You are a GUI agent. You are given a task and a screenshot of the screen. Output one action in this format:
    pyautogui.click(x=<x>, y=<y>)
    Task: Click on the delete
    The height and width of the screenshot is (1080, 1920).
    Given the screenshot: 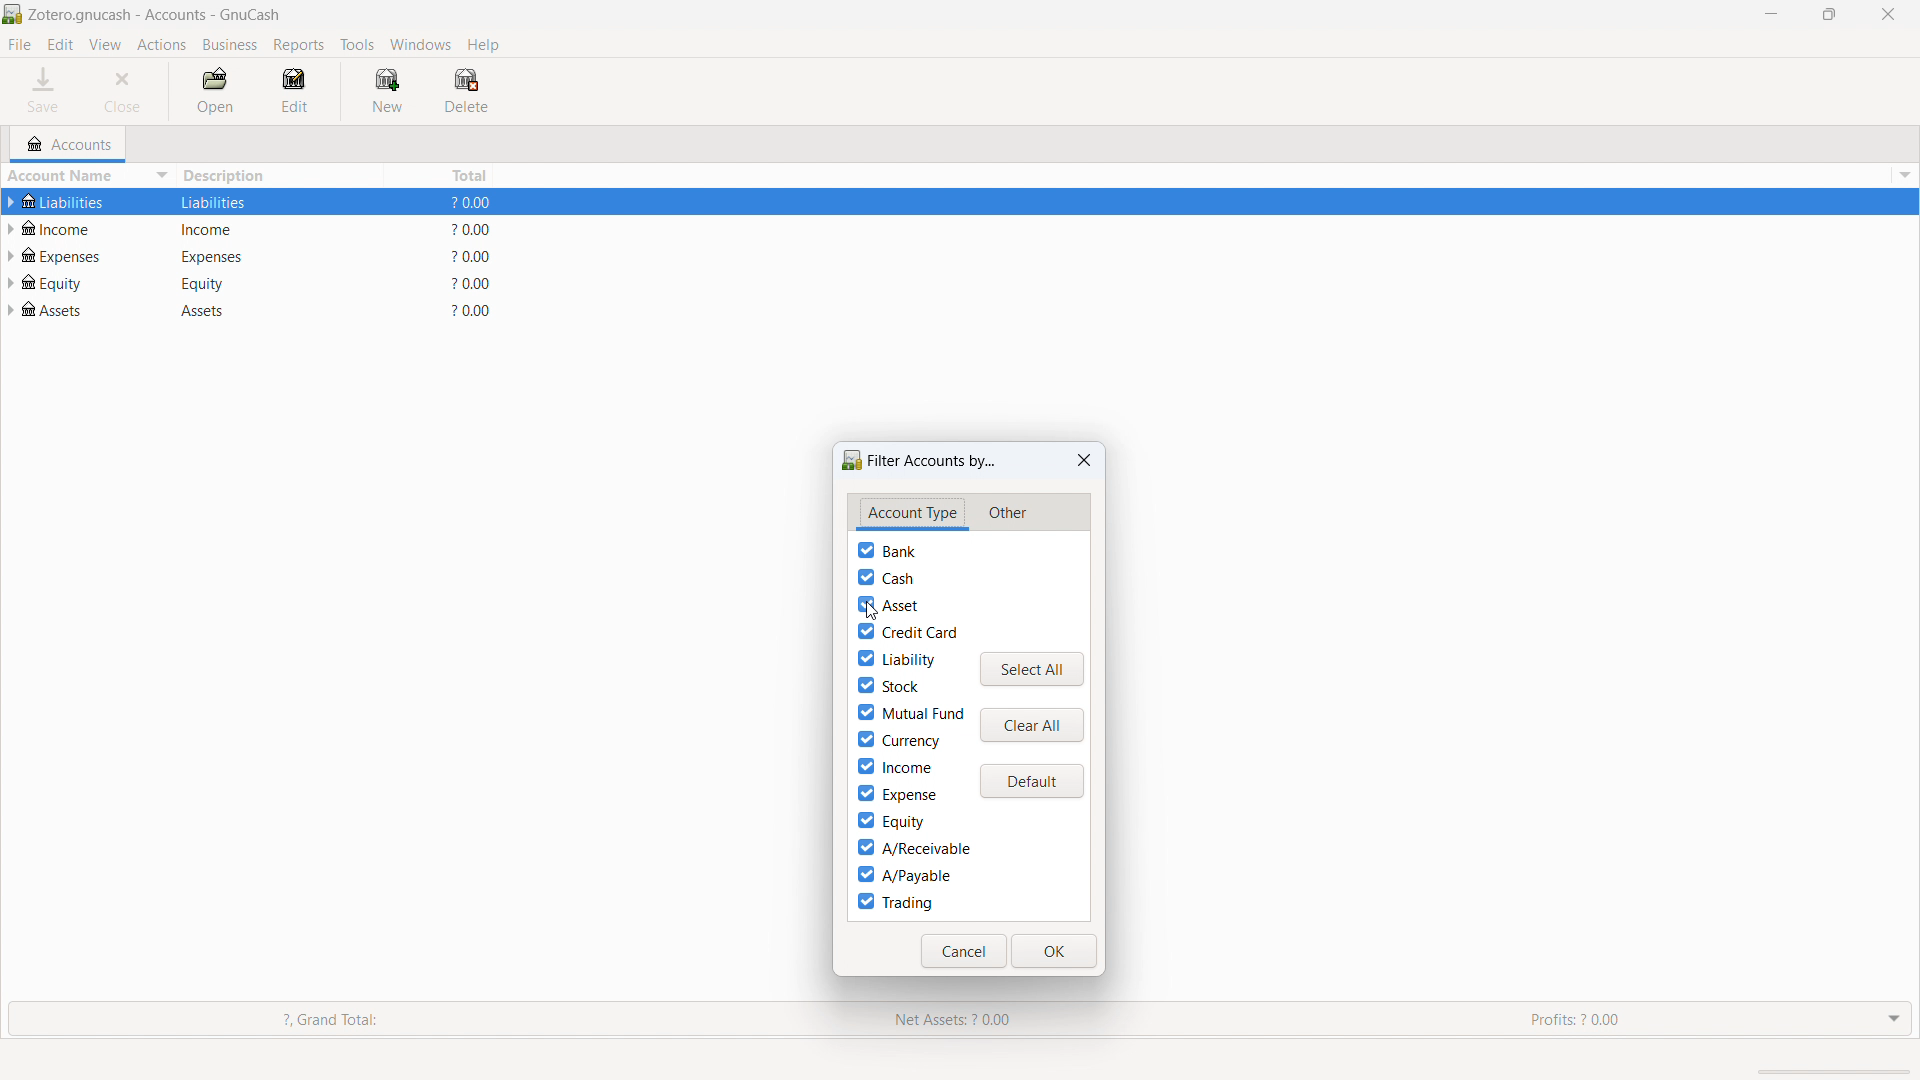 What is the action you would take?
    pyautogui.click(x=465, y=91)
    